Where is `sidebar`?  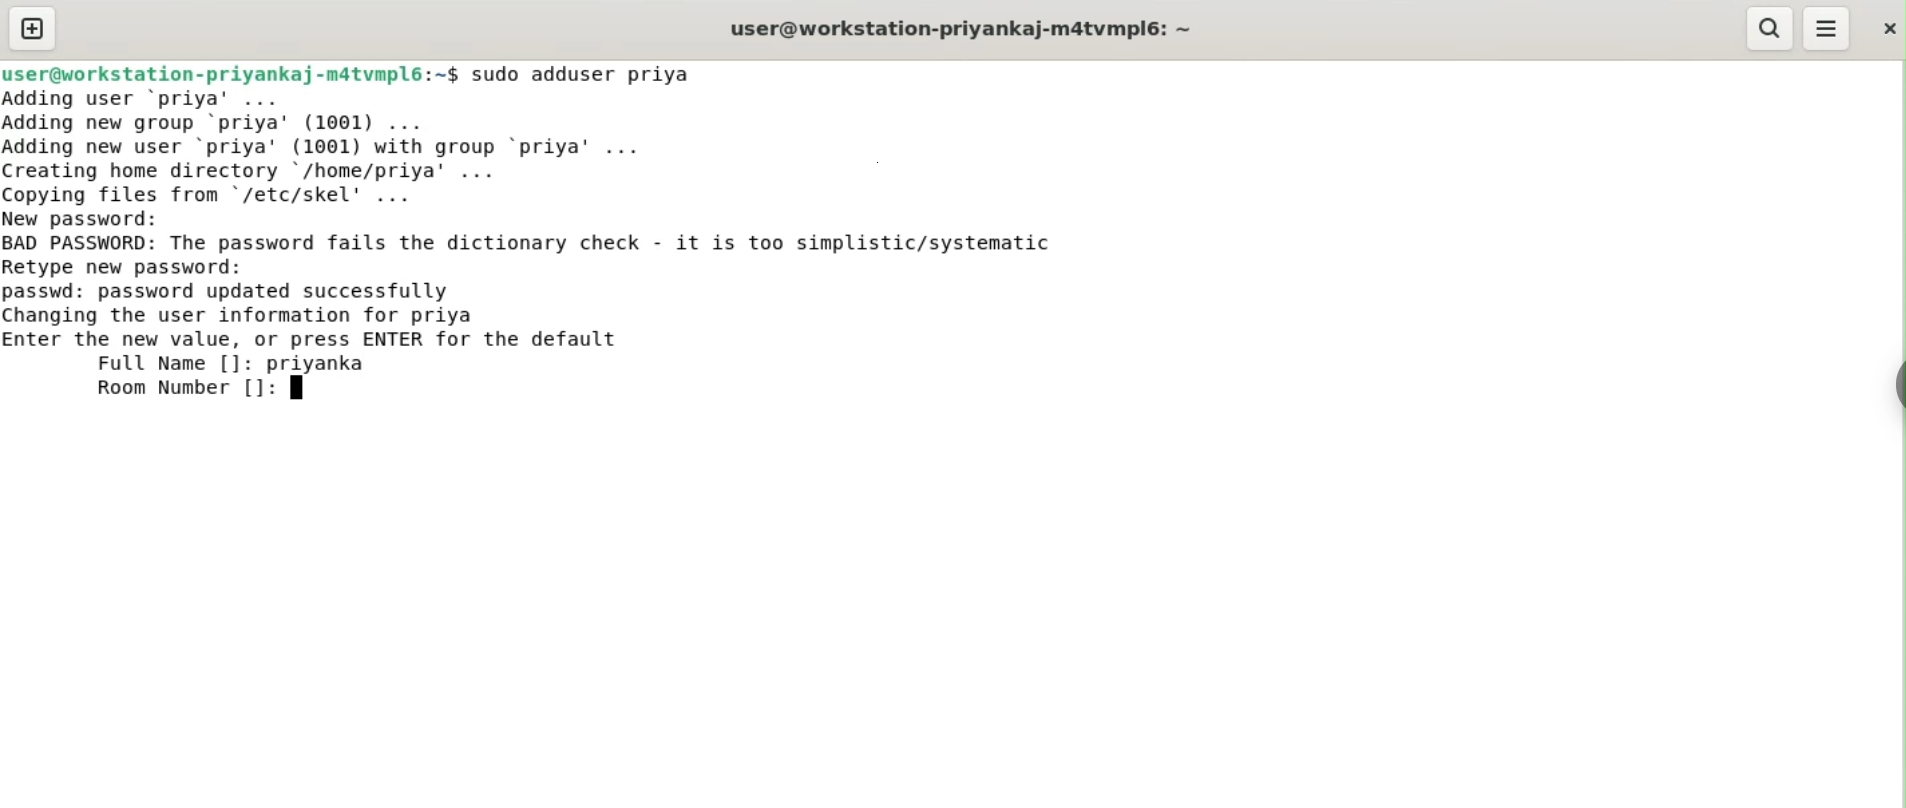
sidebar is located at coordinates (1896, 386).